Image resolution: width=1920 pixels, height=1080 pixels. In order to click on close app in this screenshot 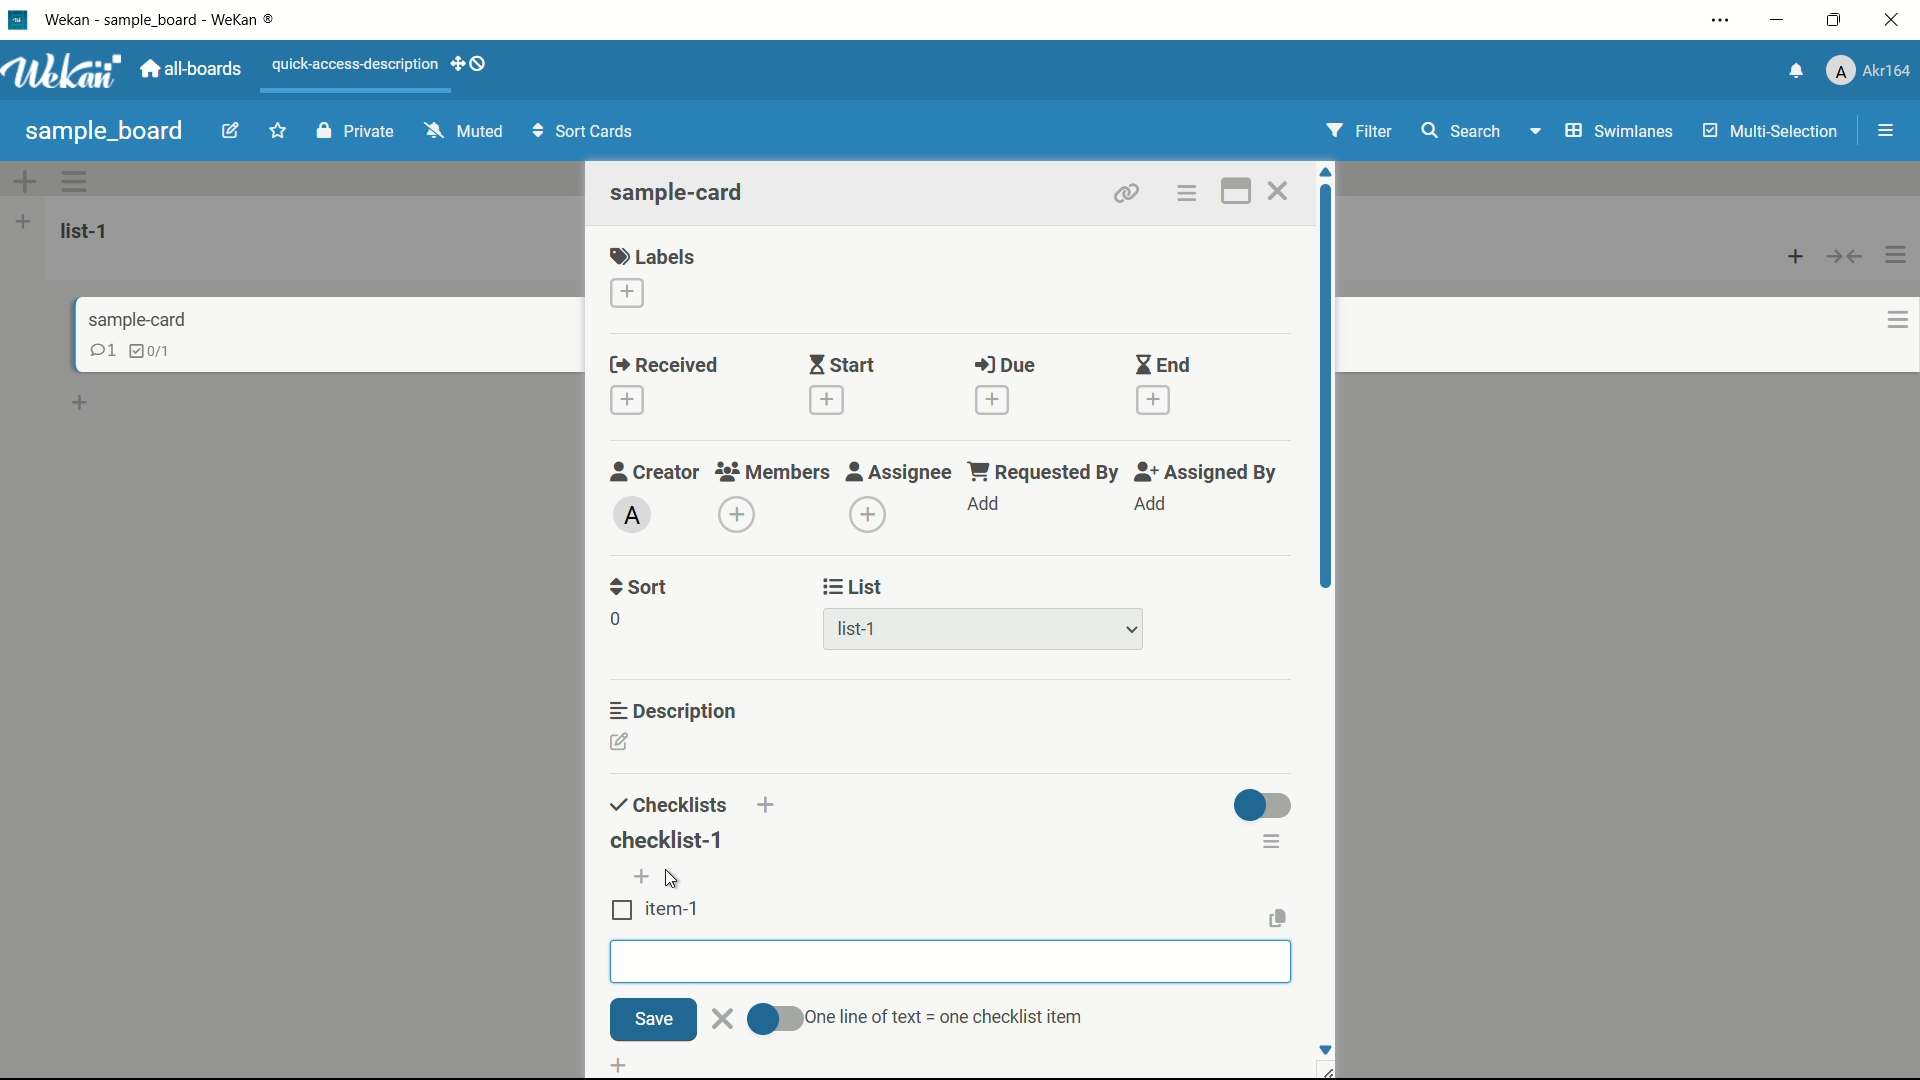, I will do `click(1896, 21)`.